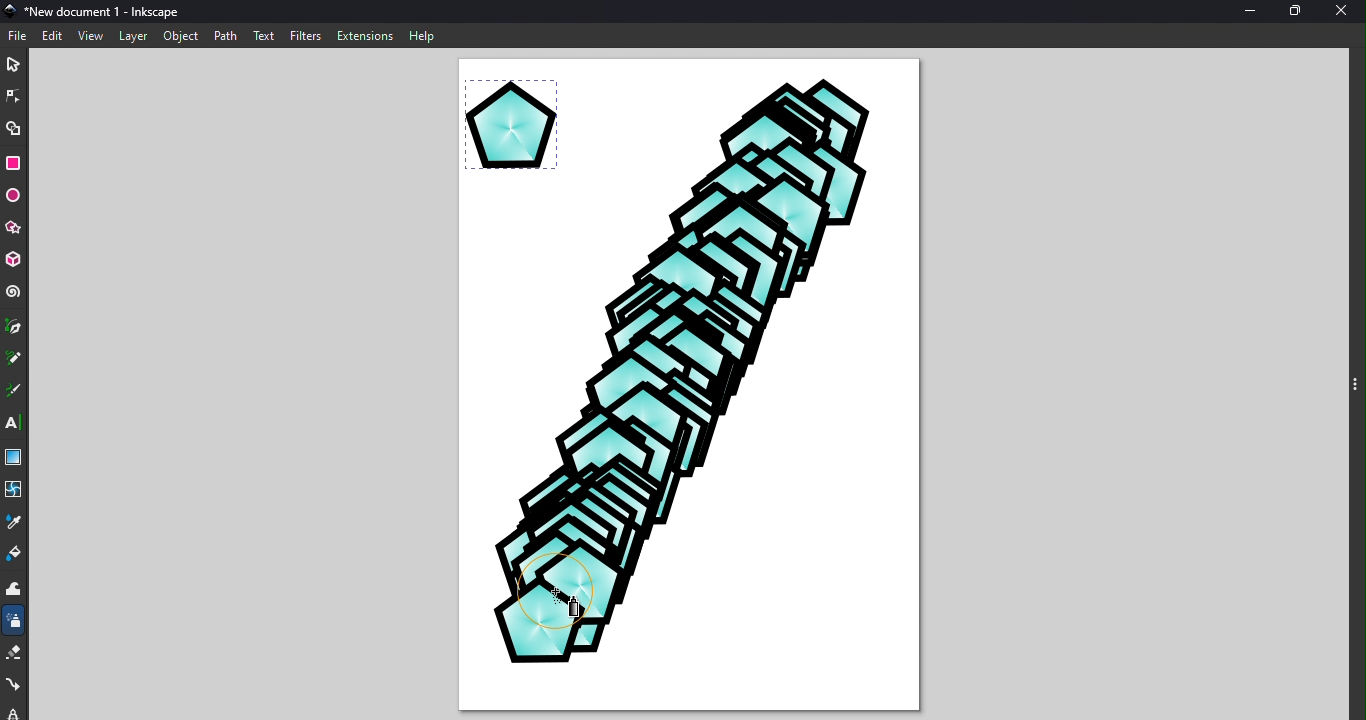 This screenshot has height=720, width=1366. Describe the element at coordinates (1294, 10) in the screenshot. I see `Maximize` at that location.